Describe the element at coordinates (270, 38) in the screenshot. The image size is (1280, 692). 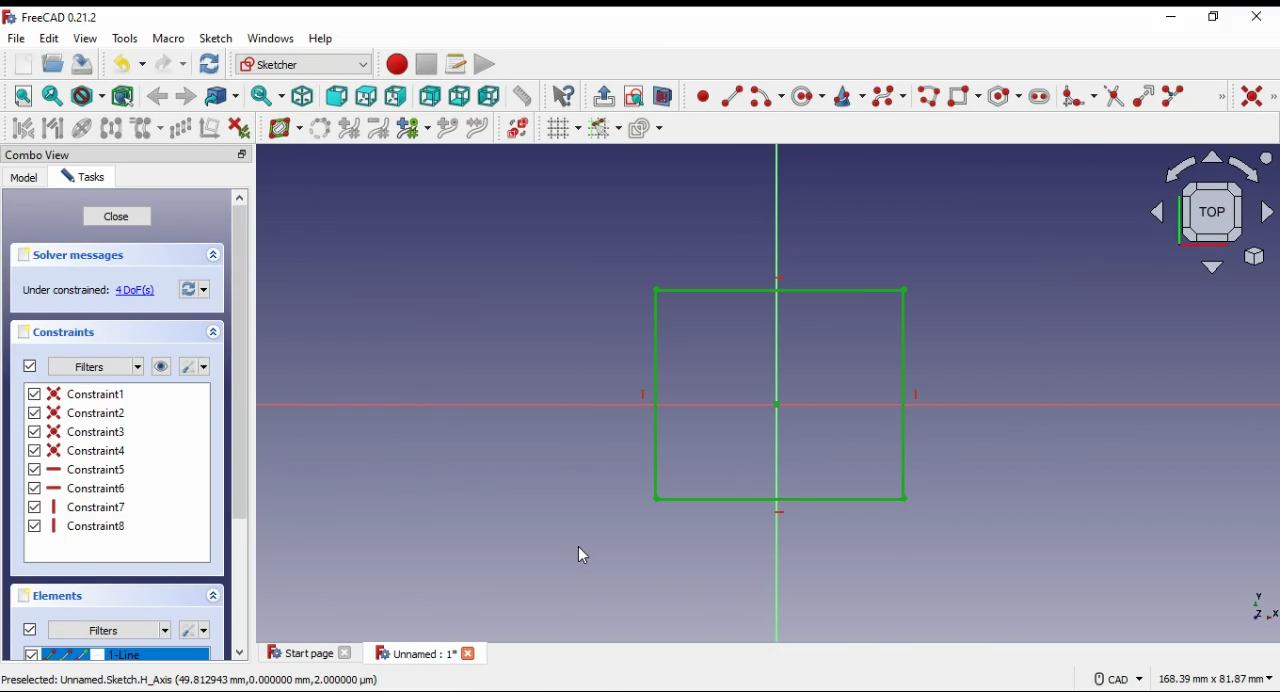
I see `windows` at that location.